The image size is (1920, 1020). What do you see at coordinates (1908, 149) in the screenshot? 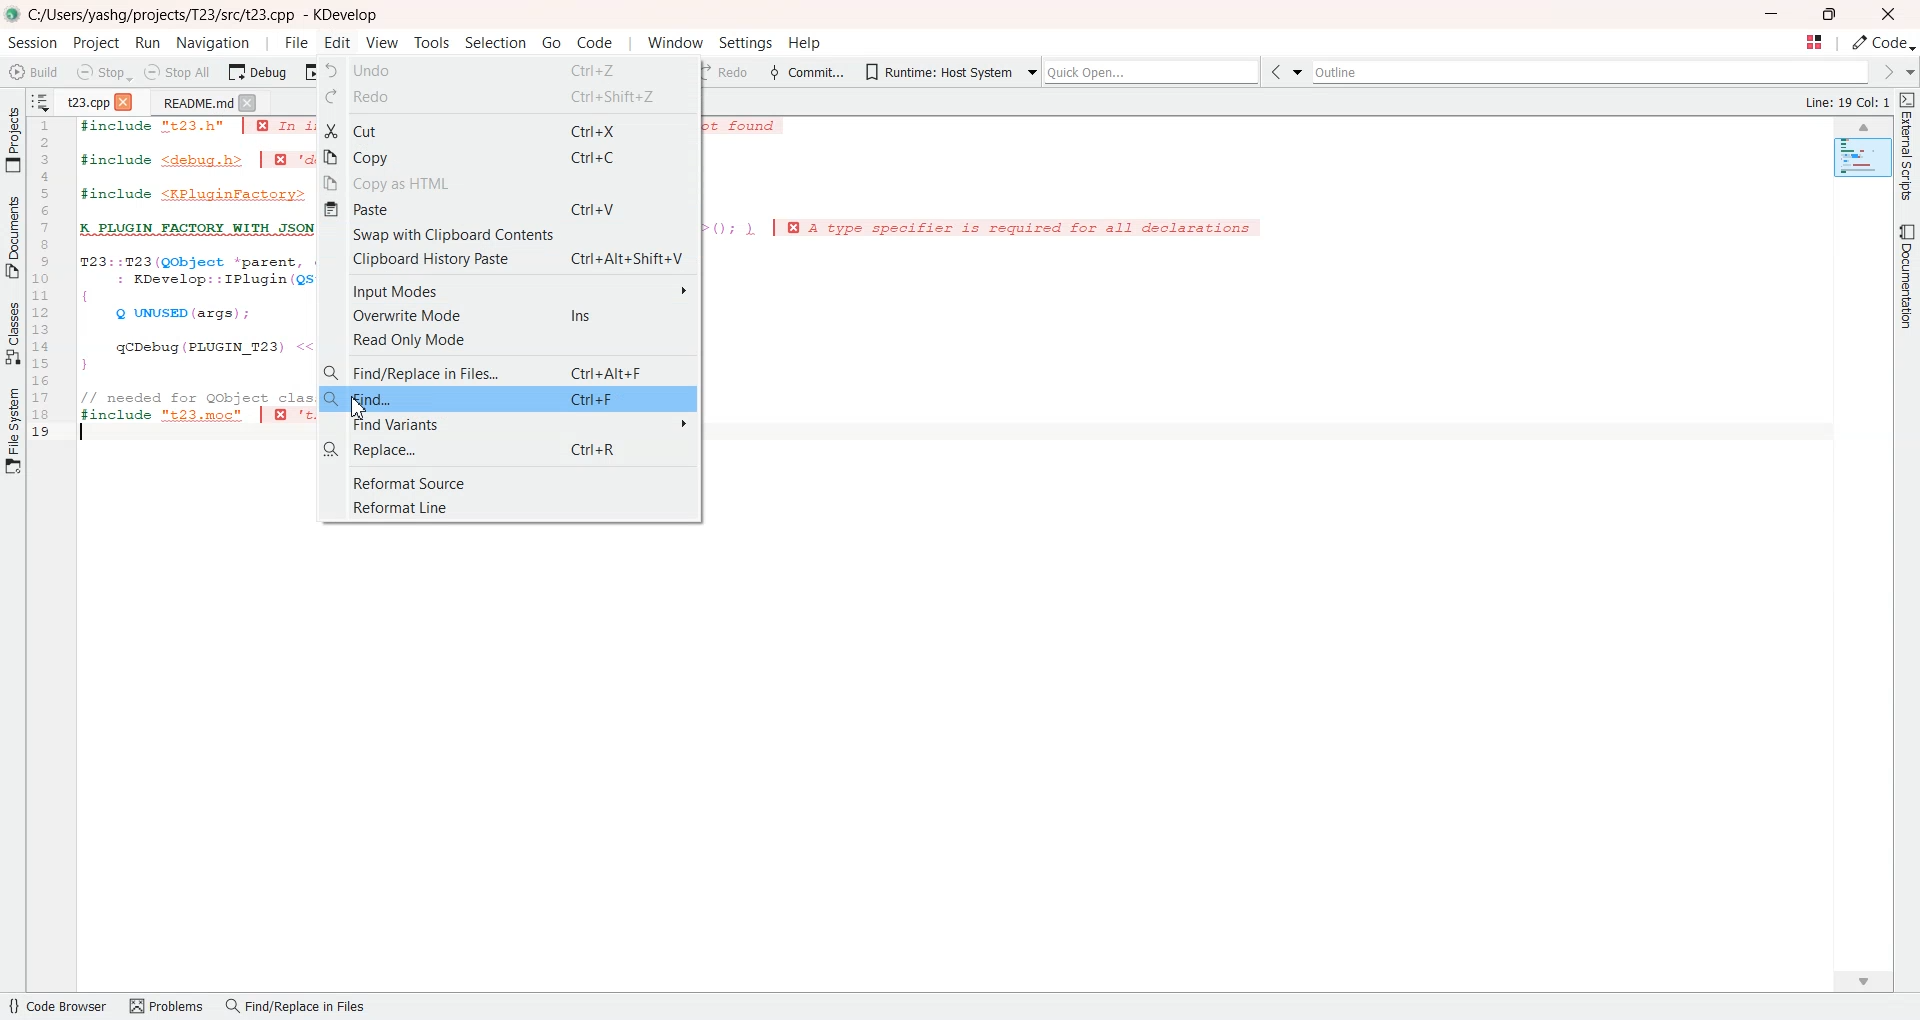
I see `External Script` at bounding box center [1908, 149].